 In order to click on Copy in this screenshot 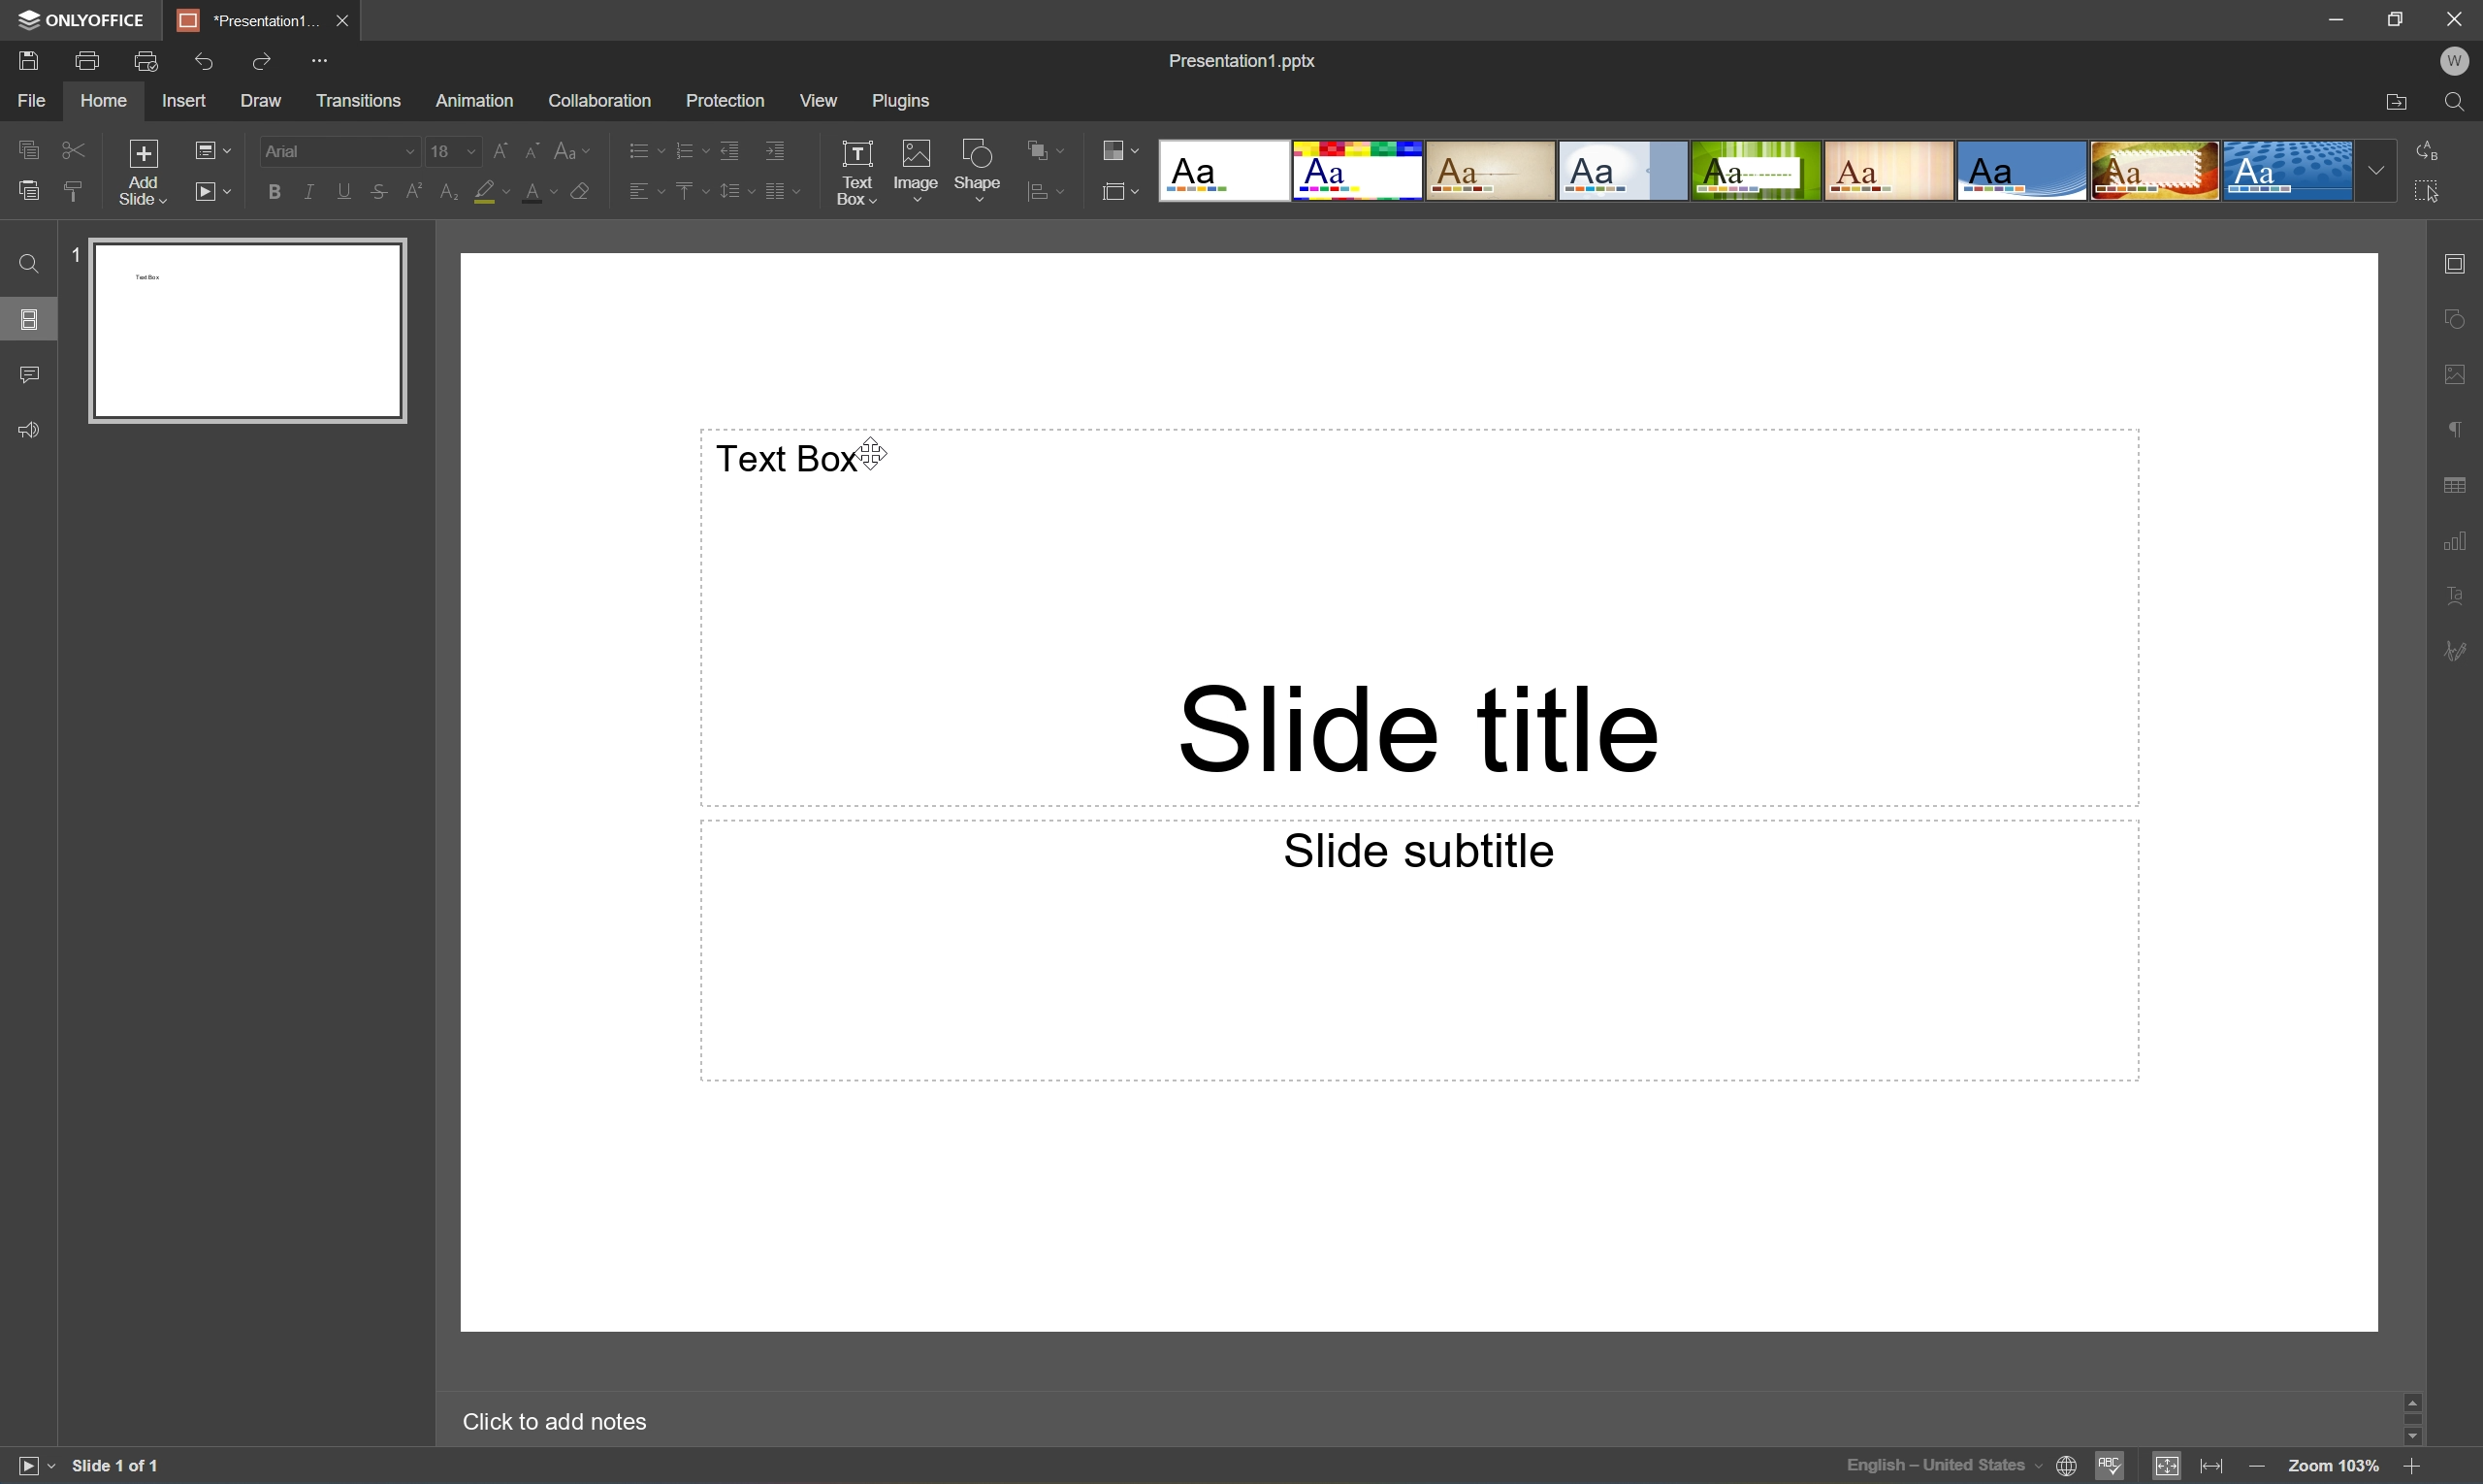, I will do `click(25, 149)`.